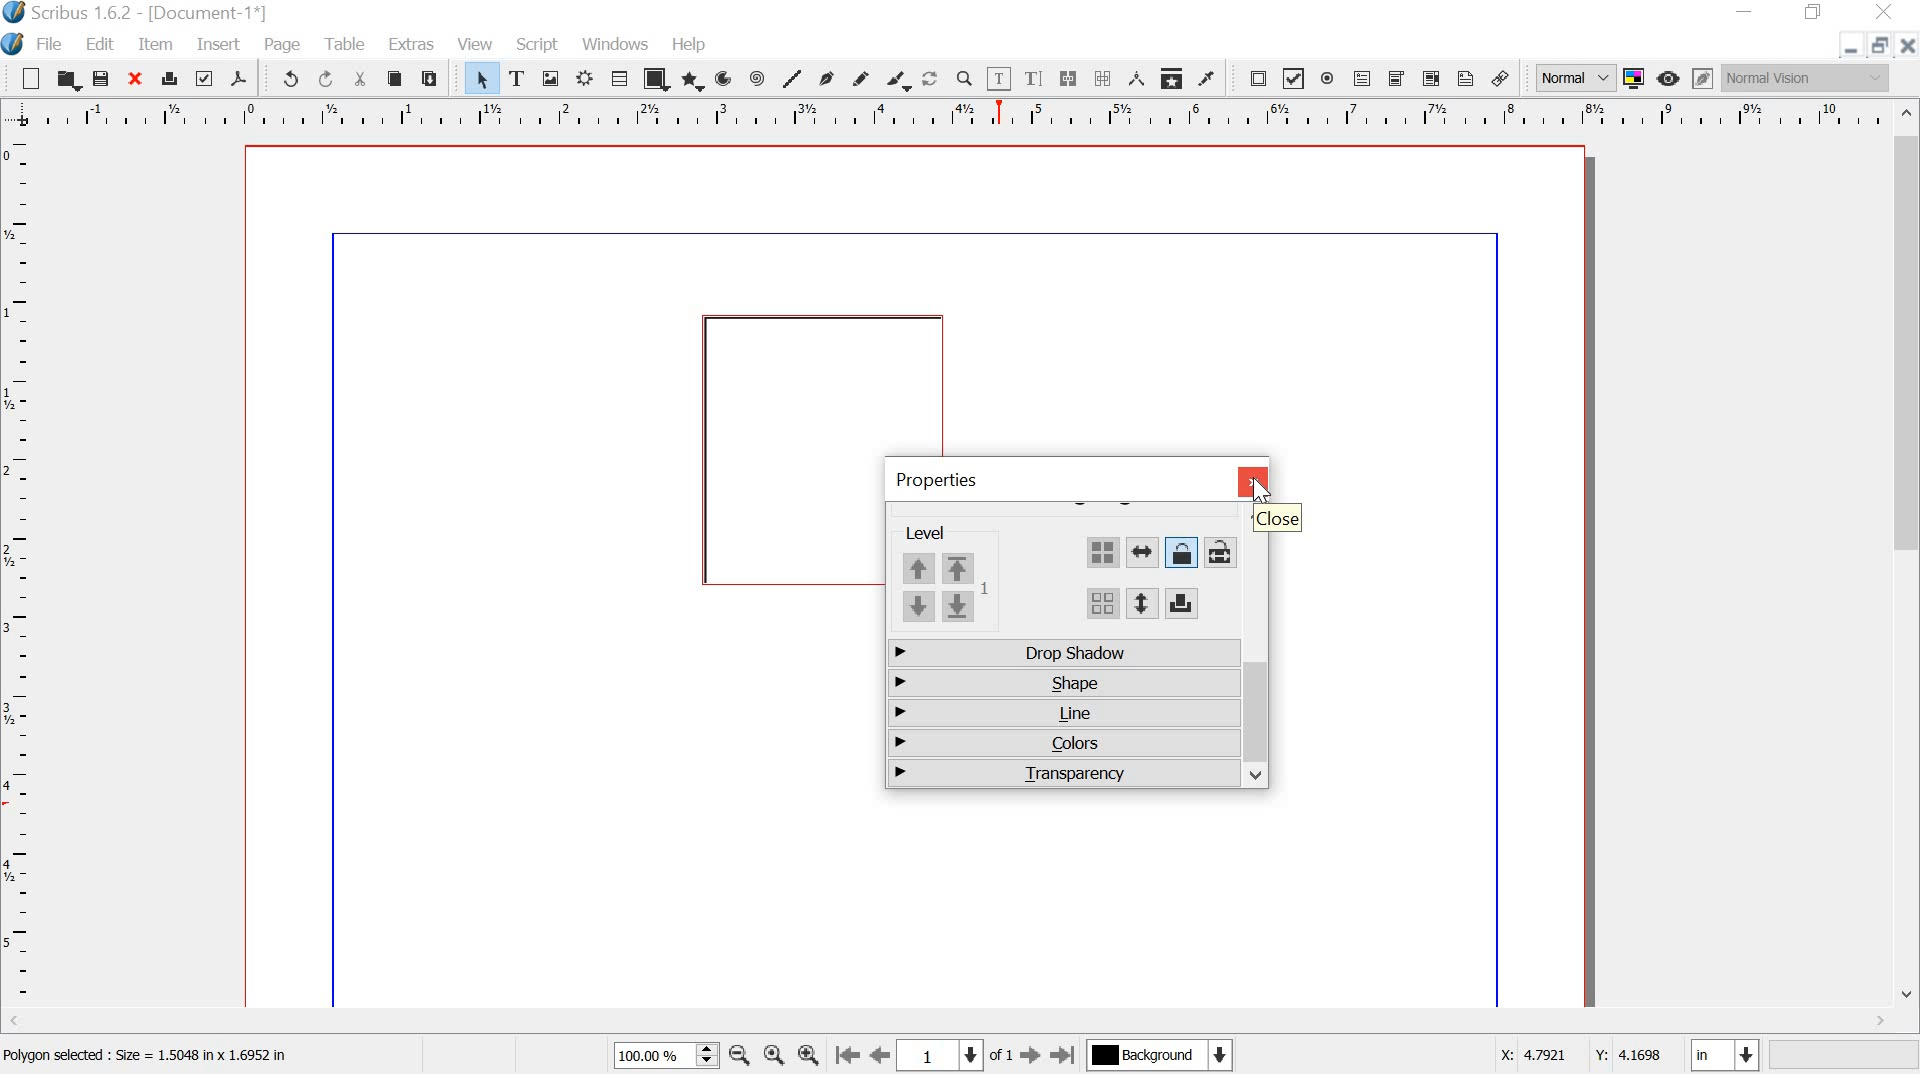  What do you see at coordinates (219, 45) in the screenshot?
I see `insert` at bounding box center [219, 45].